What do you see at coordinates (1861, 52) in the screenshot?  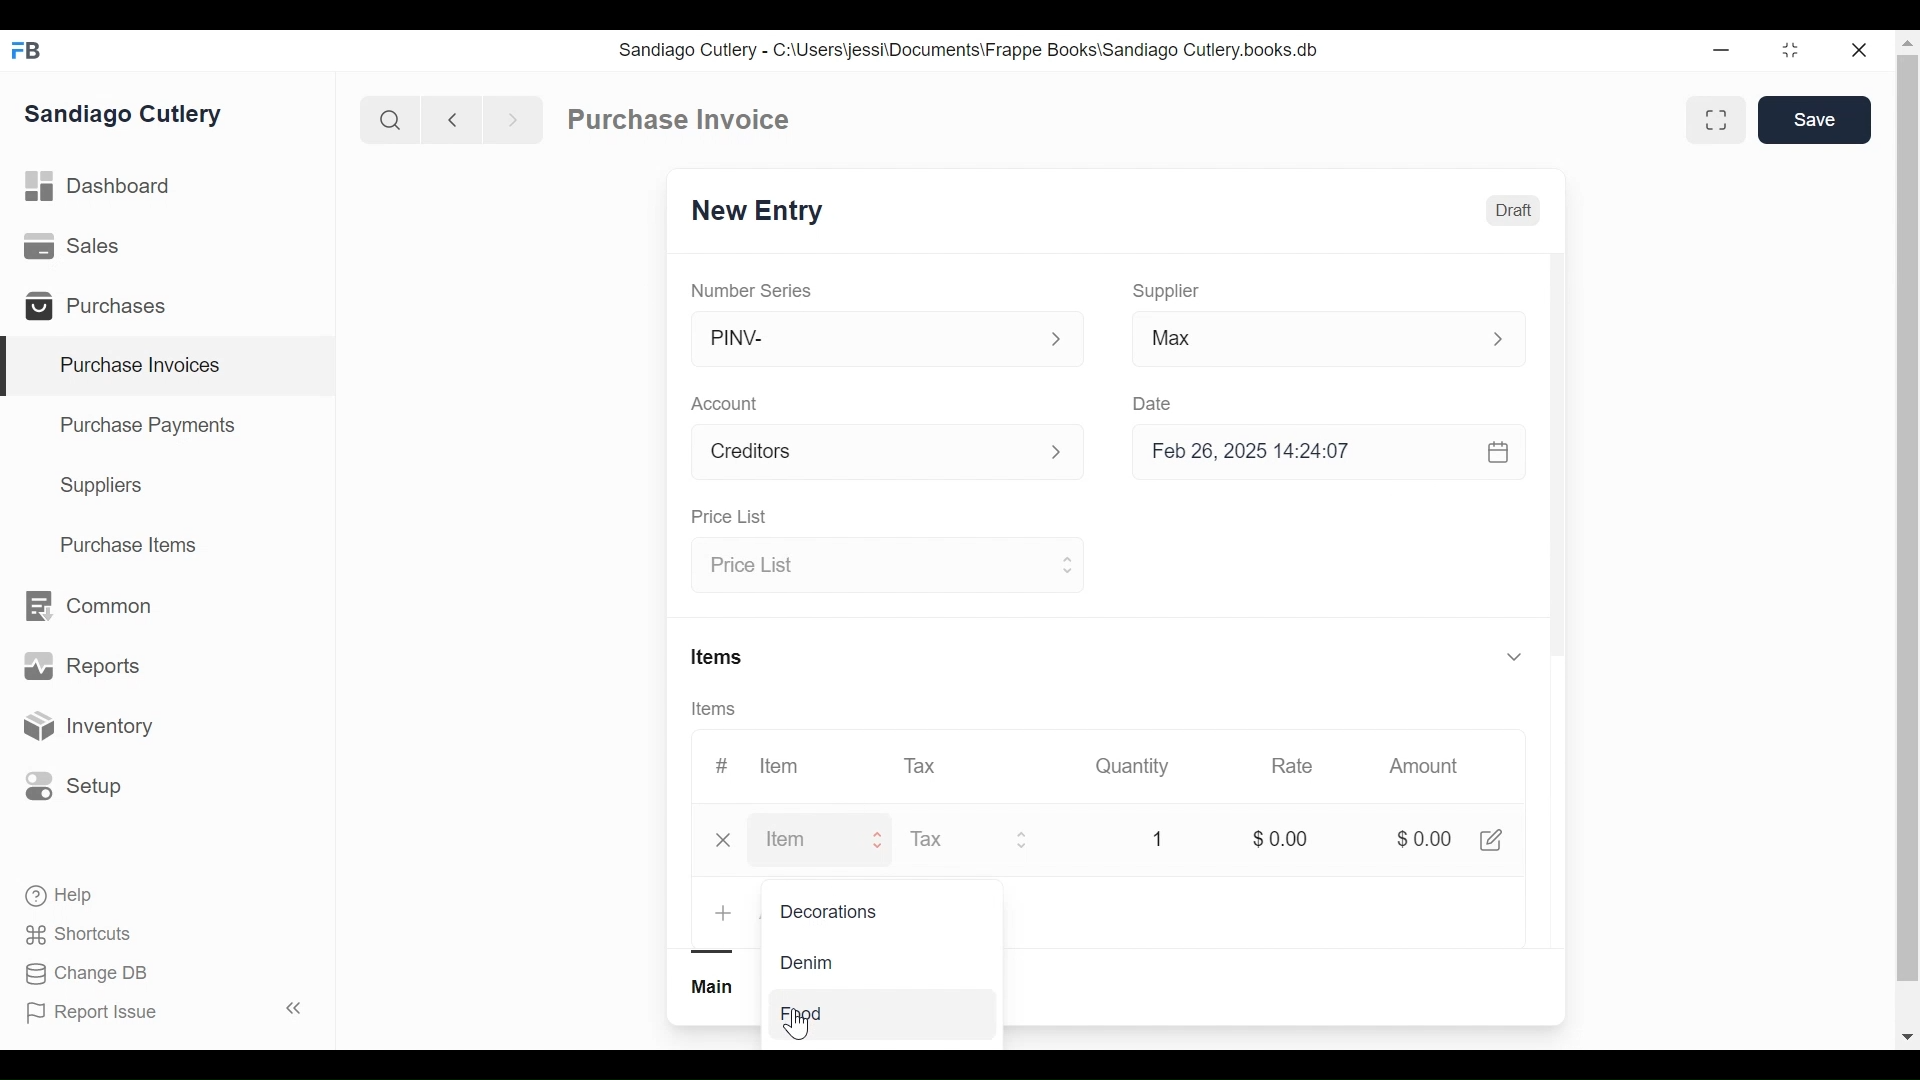 I see `close` at bounding box center [1861, 52].